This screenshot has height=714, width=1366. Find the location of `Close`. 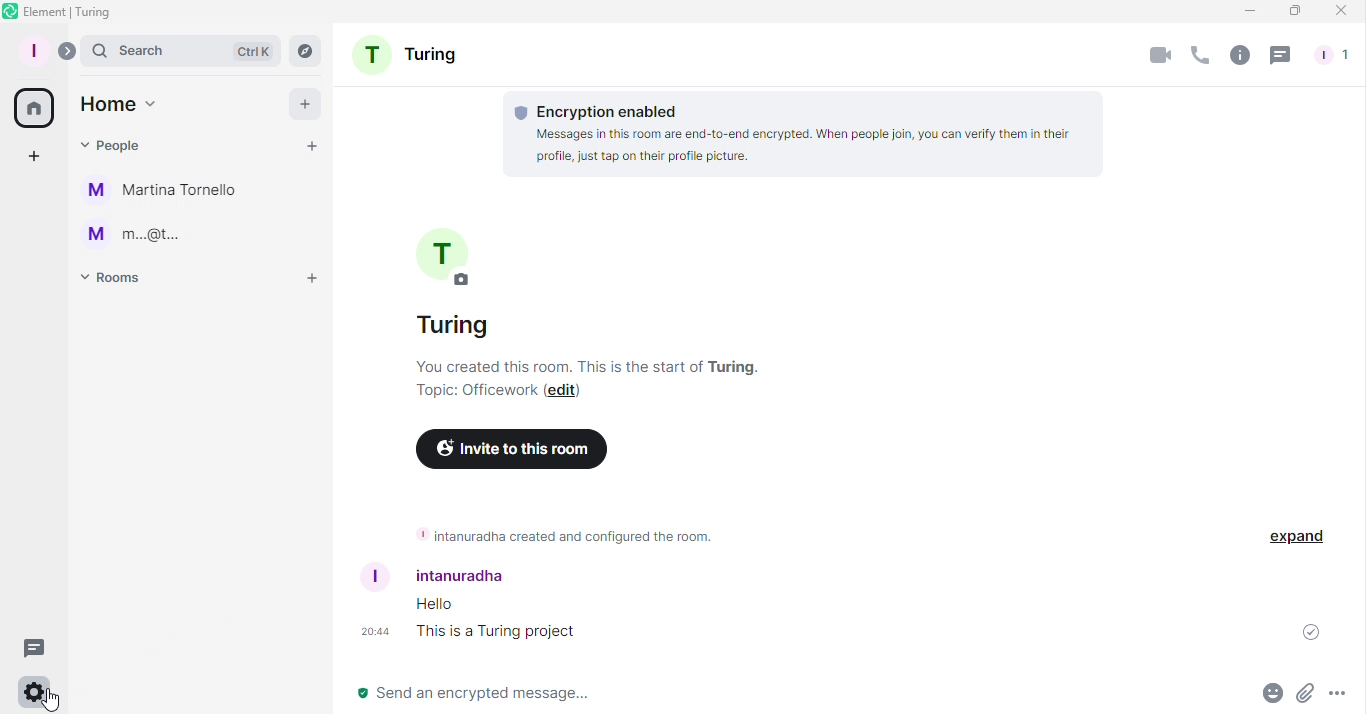

Close is located at coordinates (1344, 12).